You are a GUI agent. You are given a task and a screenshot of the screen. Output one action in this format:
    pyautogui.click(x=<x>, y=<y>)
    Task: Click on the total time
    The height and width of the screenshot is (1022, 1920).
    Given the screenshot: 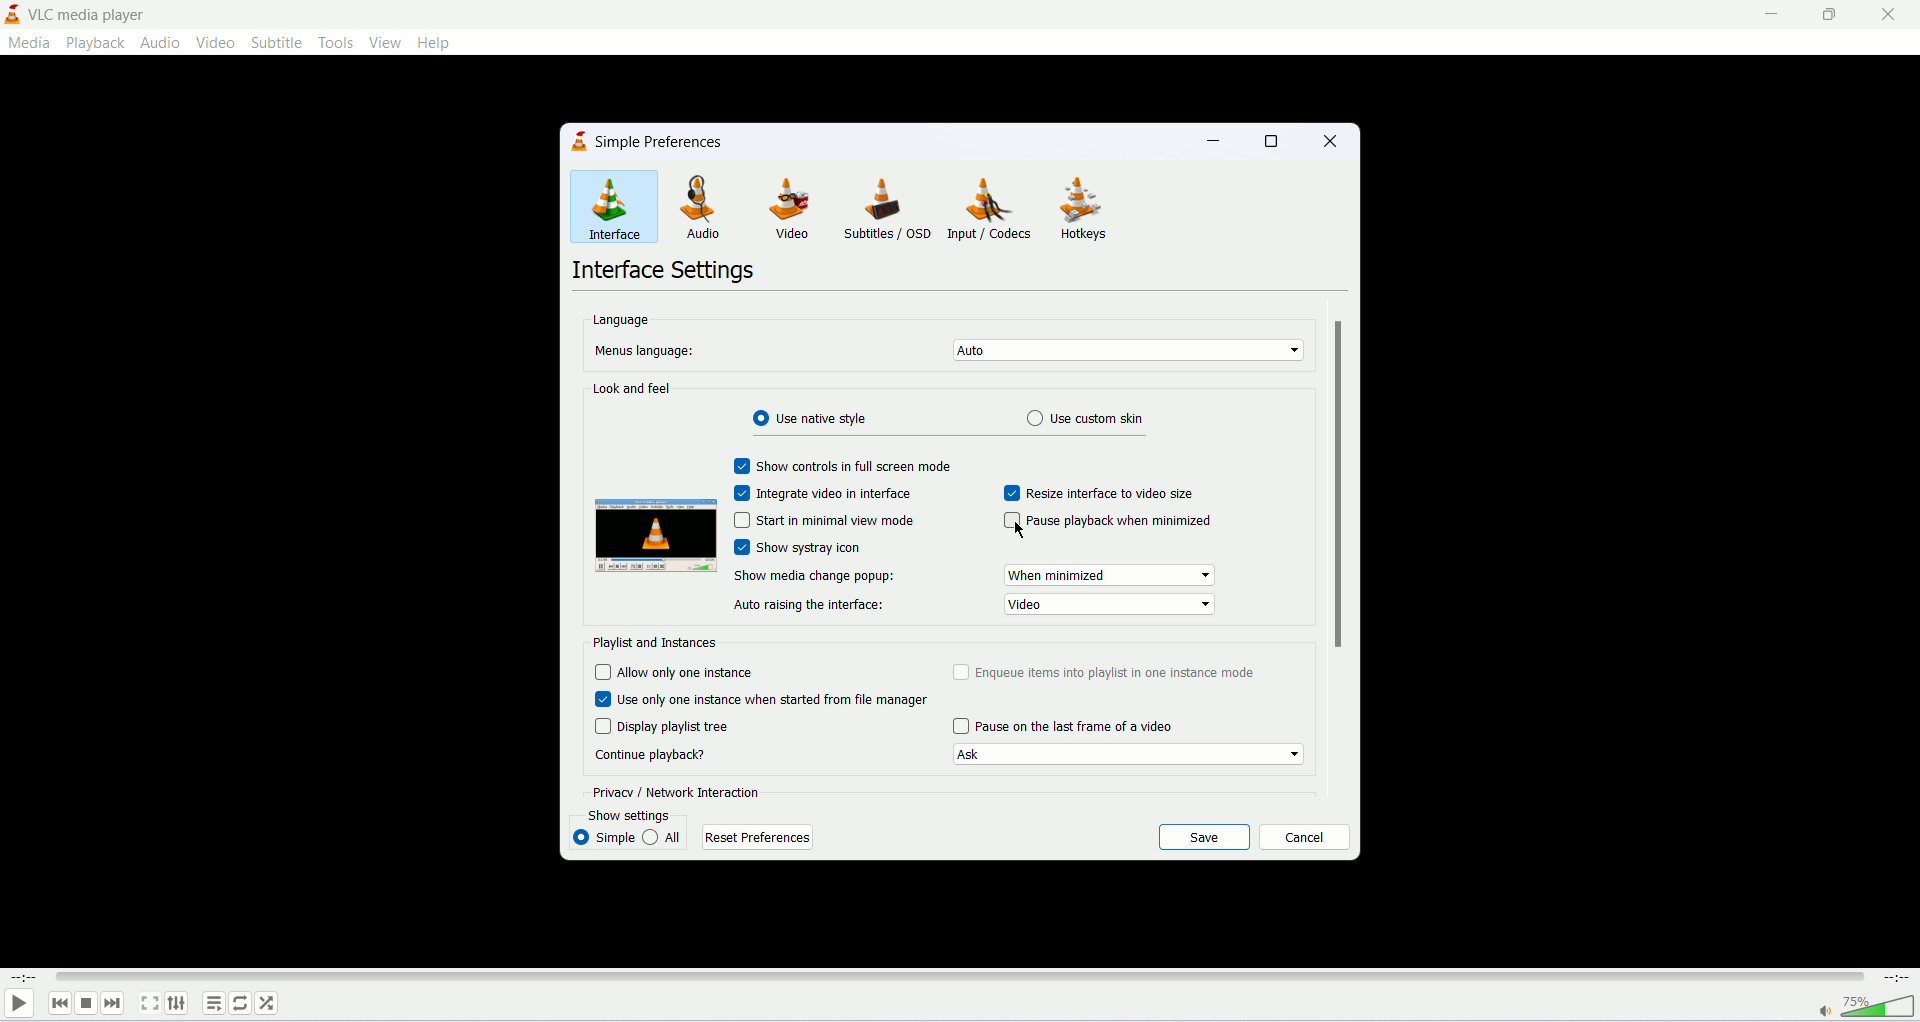 What is the action you would take?
    pyautogui.click(x=1901, y=978)
    